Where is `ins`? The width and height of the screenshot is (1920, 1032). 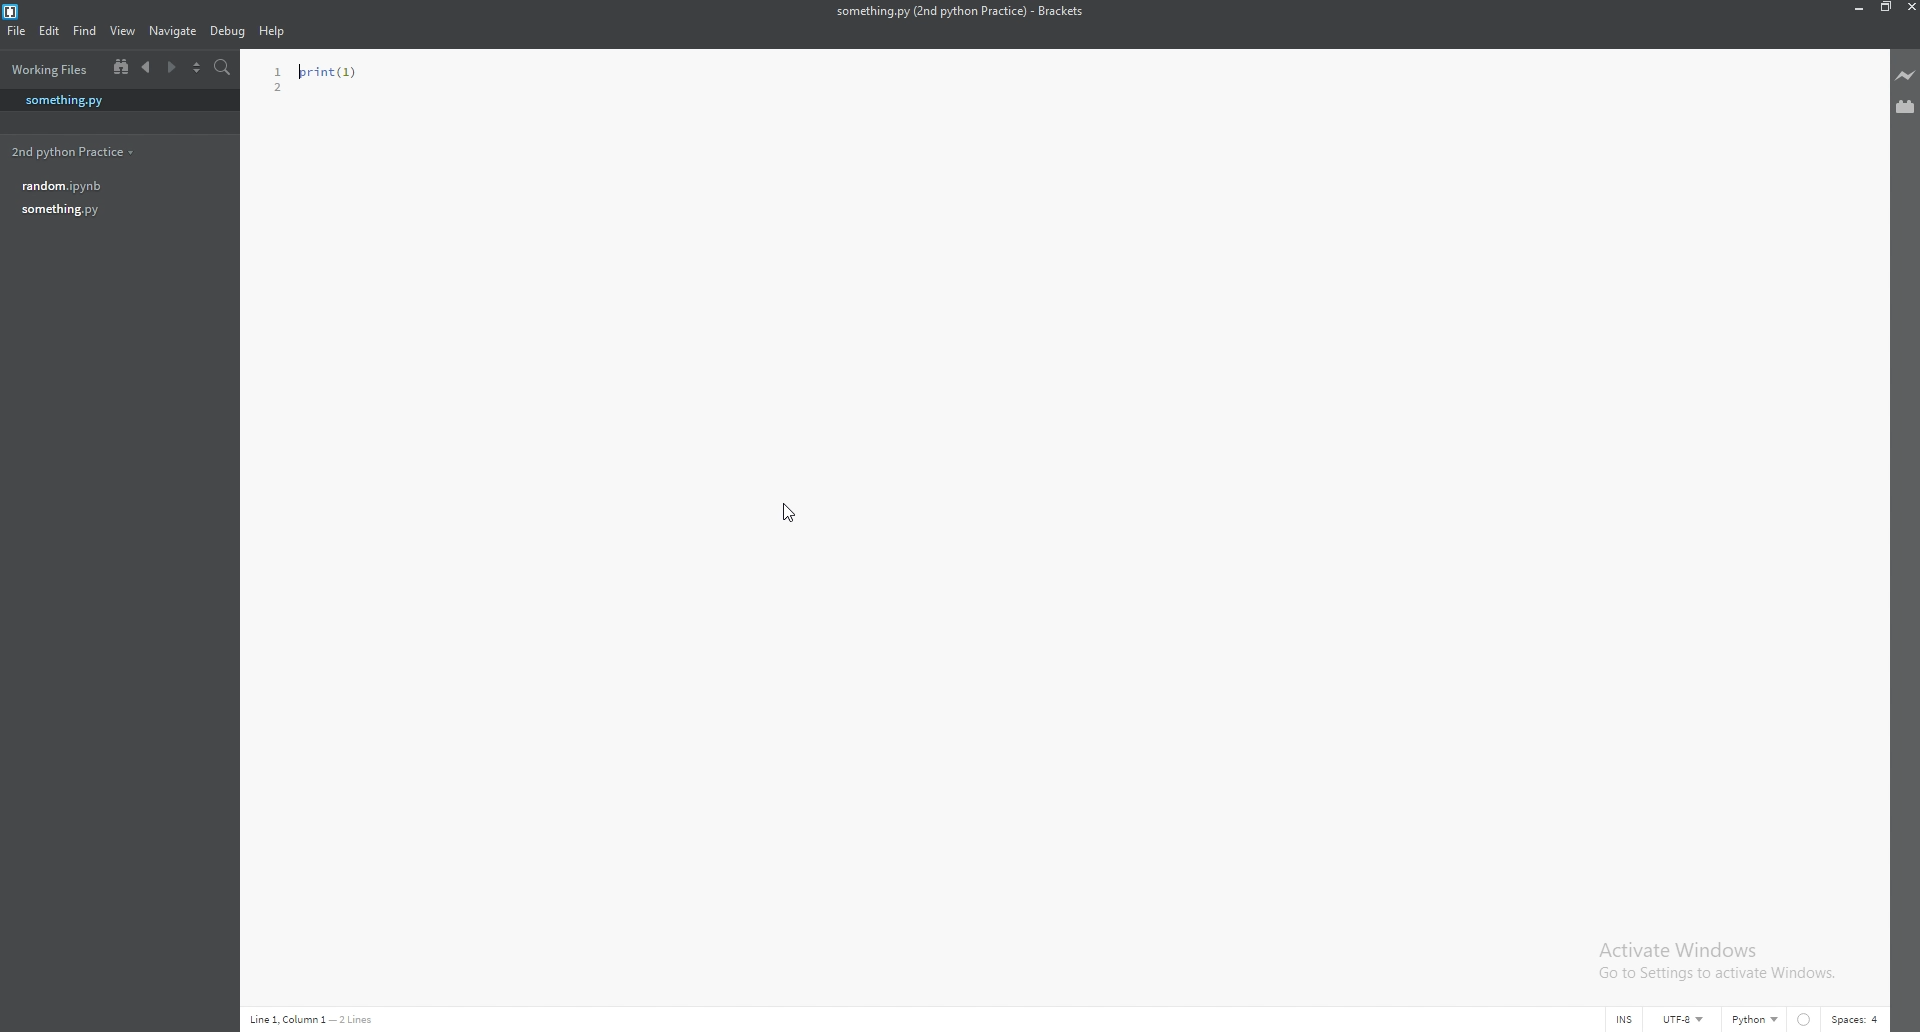 ins is located at coordinates (1625, 1021).